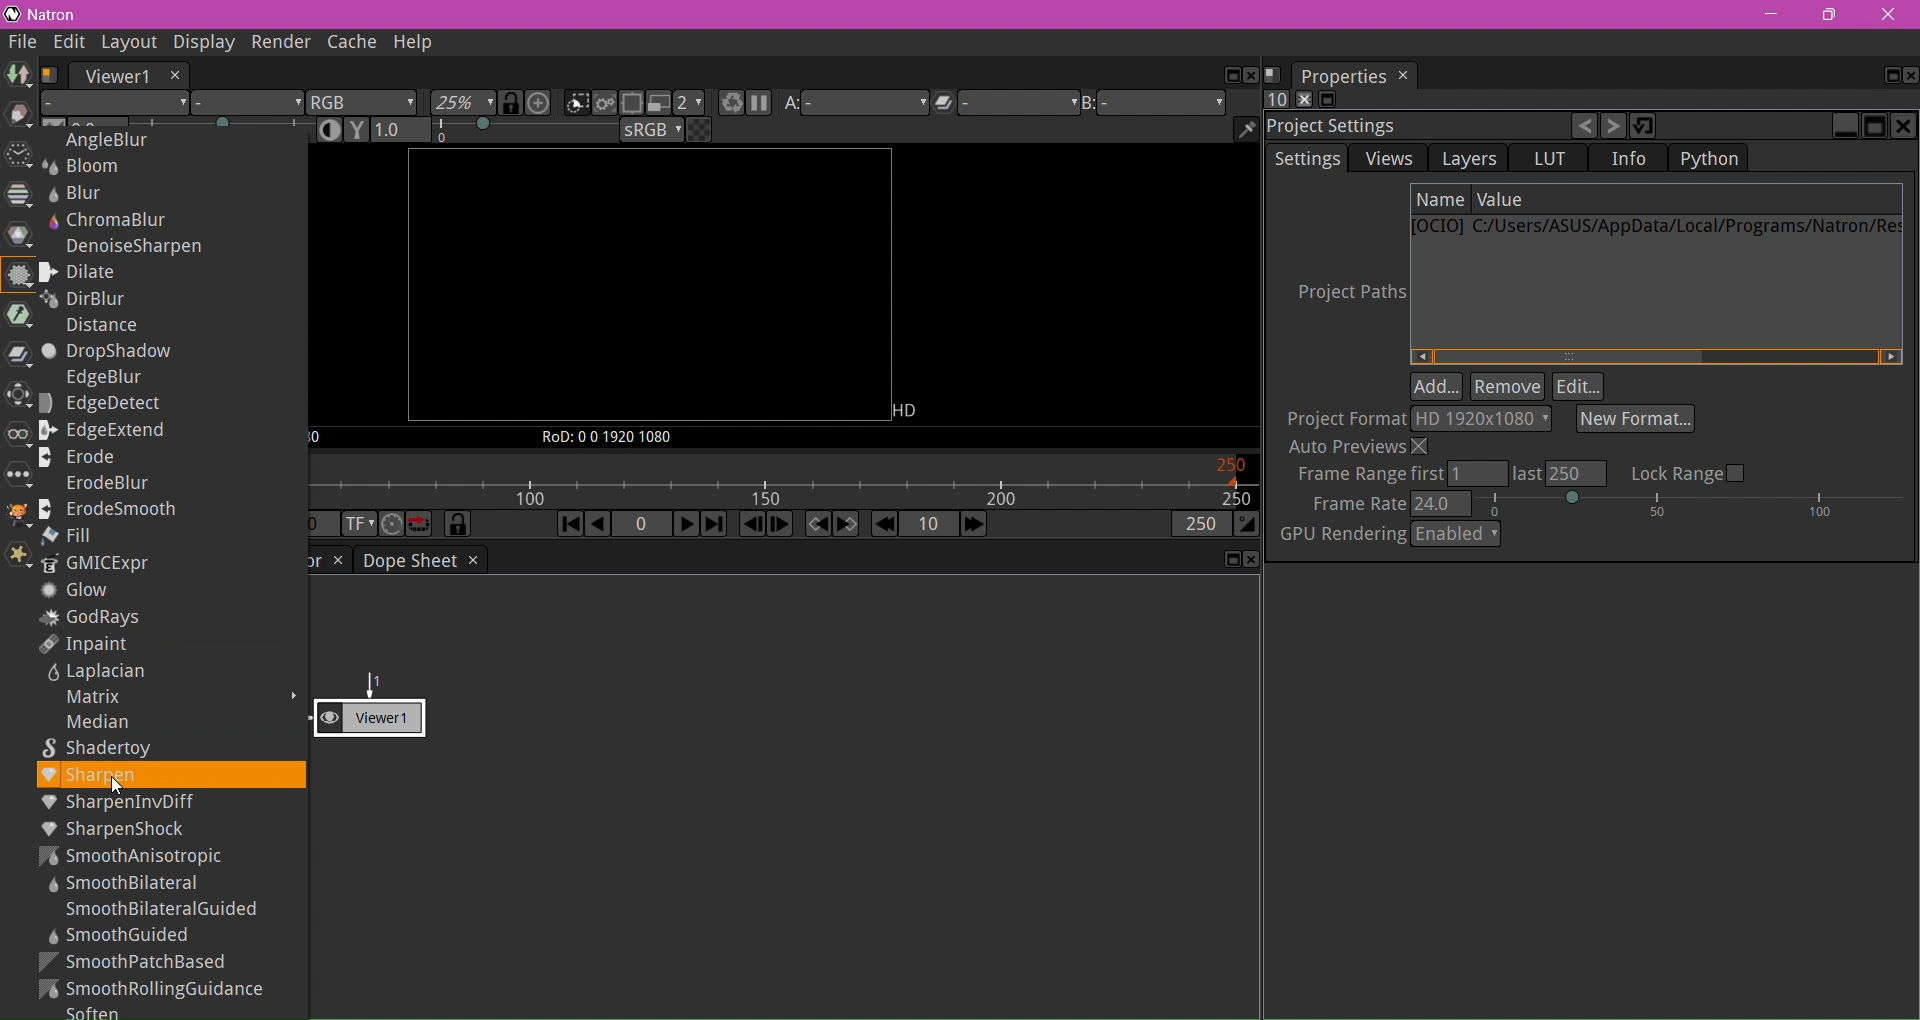  What do you see at coordinates (1273, 76) in the screenshot?
I see `Manage layouts for this pane` at bounding box center [1273, 76].